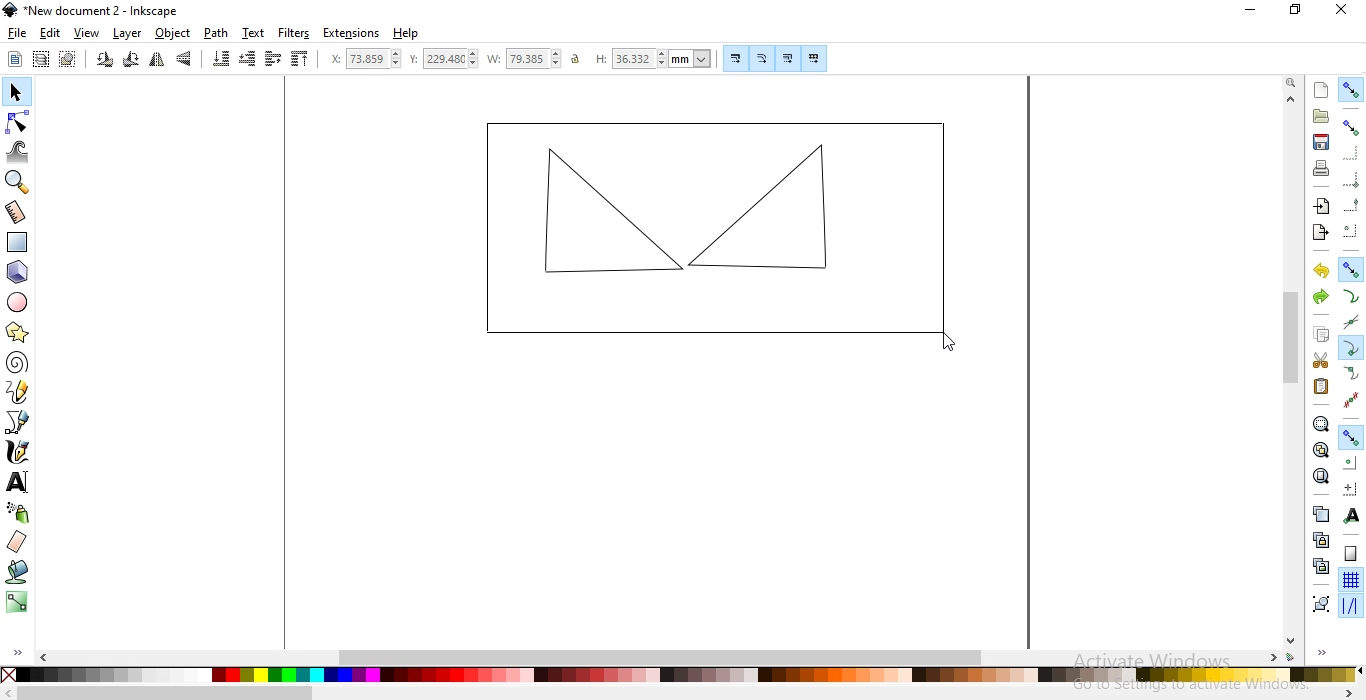 This screenshot has width=1366, height=700. What do you see at coordinates (1352, 346) in the screenshot?
I see `snap cusp nodes incl rectangle corners` at bounding box center [1352, 346].